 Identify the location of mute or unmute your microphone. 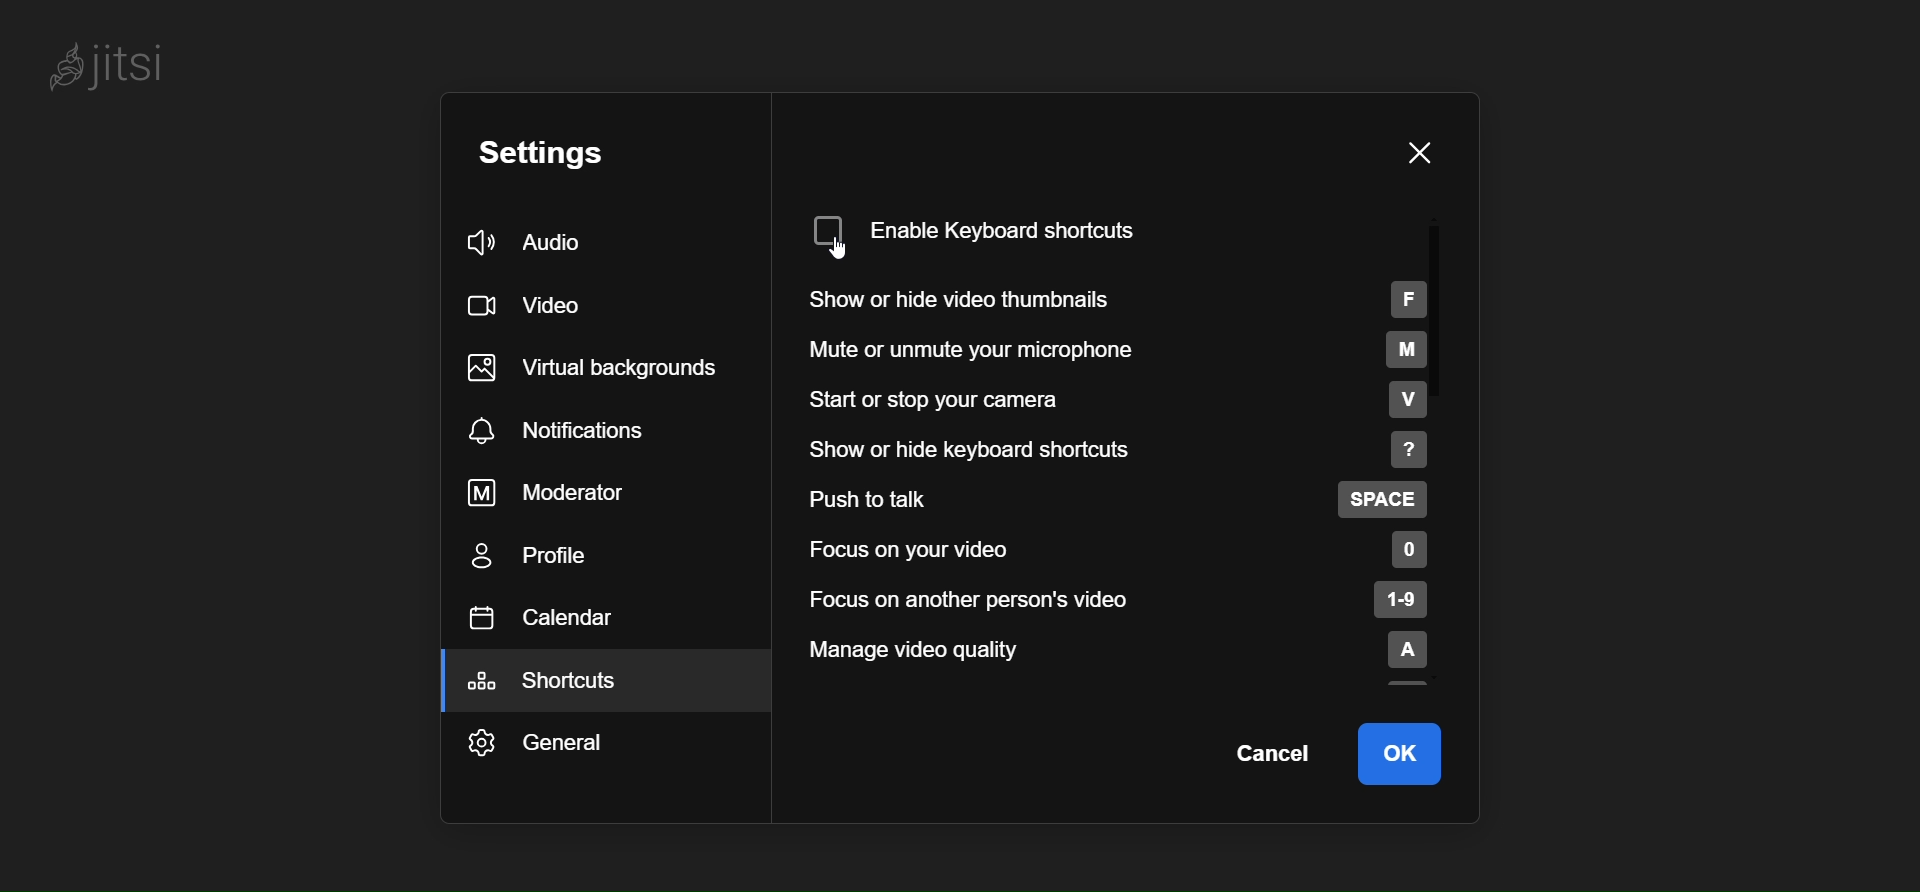
(1123, 345).